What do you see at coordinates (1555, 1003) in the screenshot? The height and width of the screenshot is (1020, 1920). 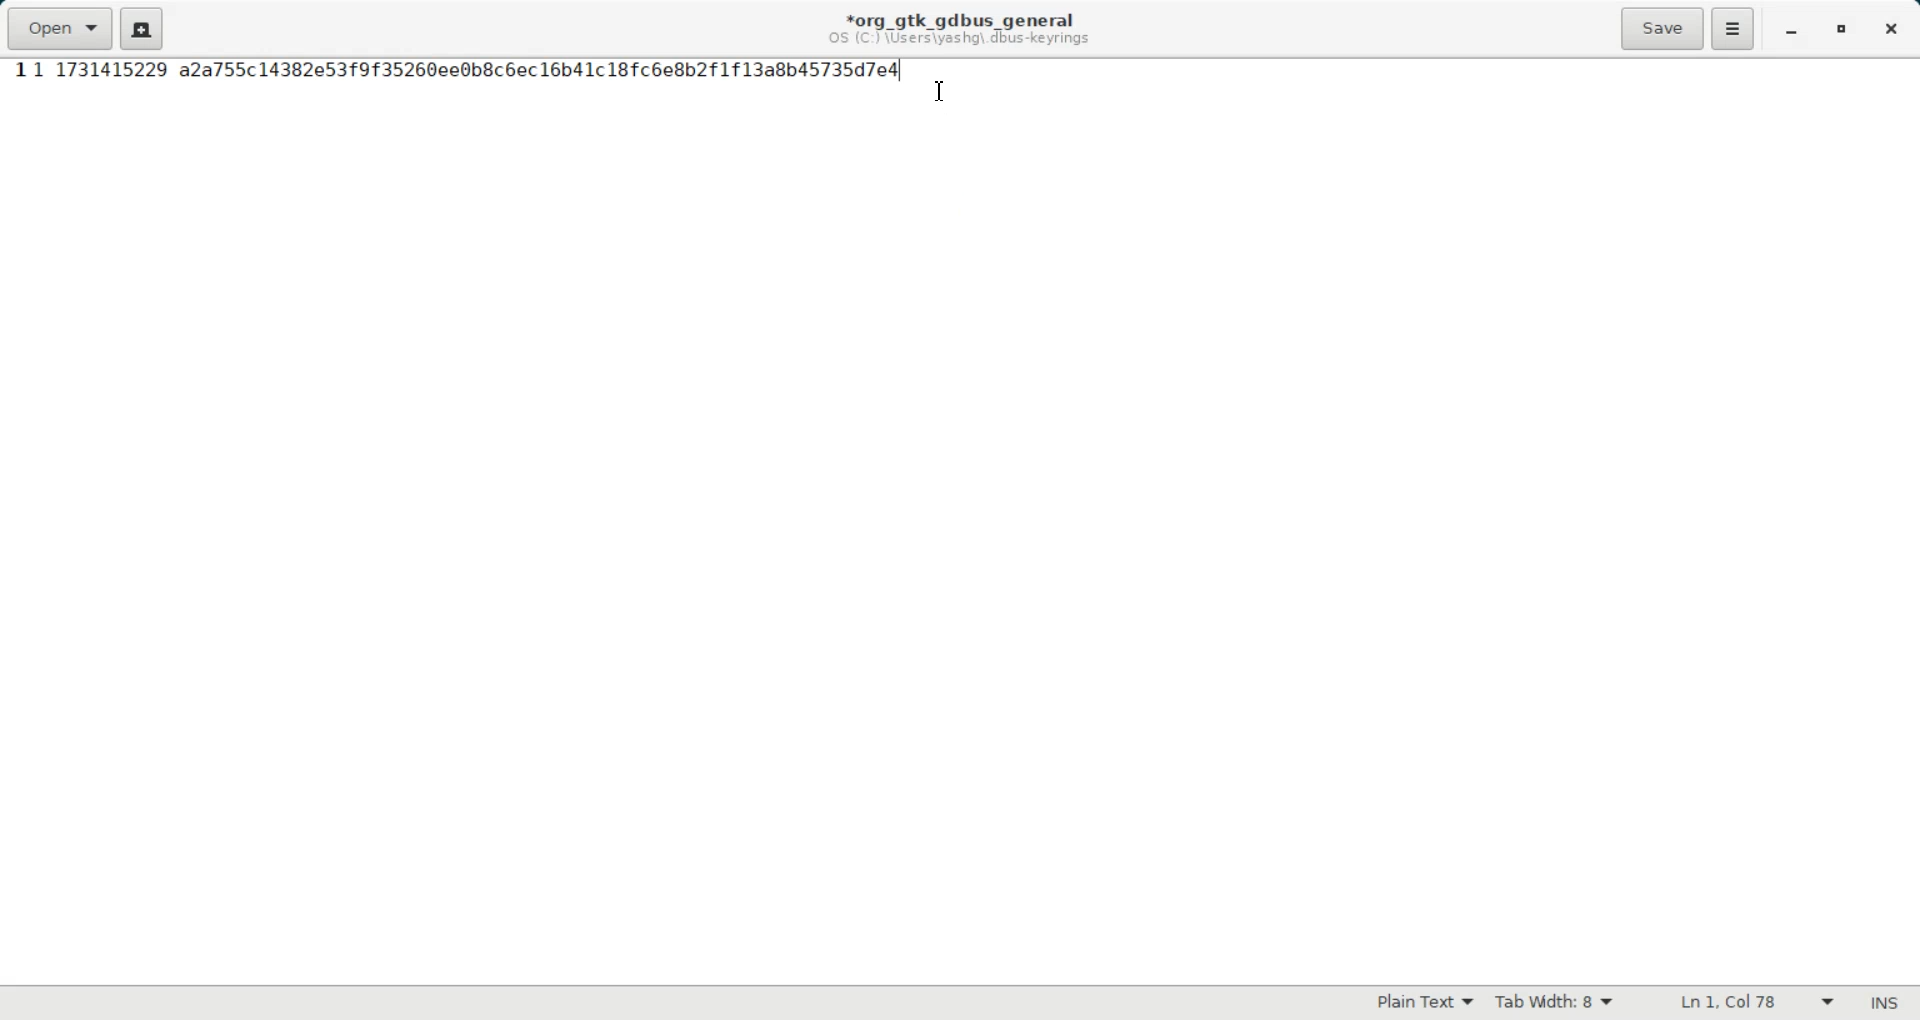 I see `Tab width` at bounding box center [1555, 1003].